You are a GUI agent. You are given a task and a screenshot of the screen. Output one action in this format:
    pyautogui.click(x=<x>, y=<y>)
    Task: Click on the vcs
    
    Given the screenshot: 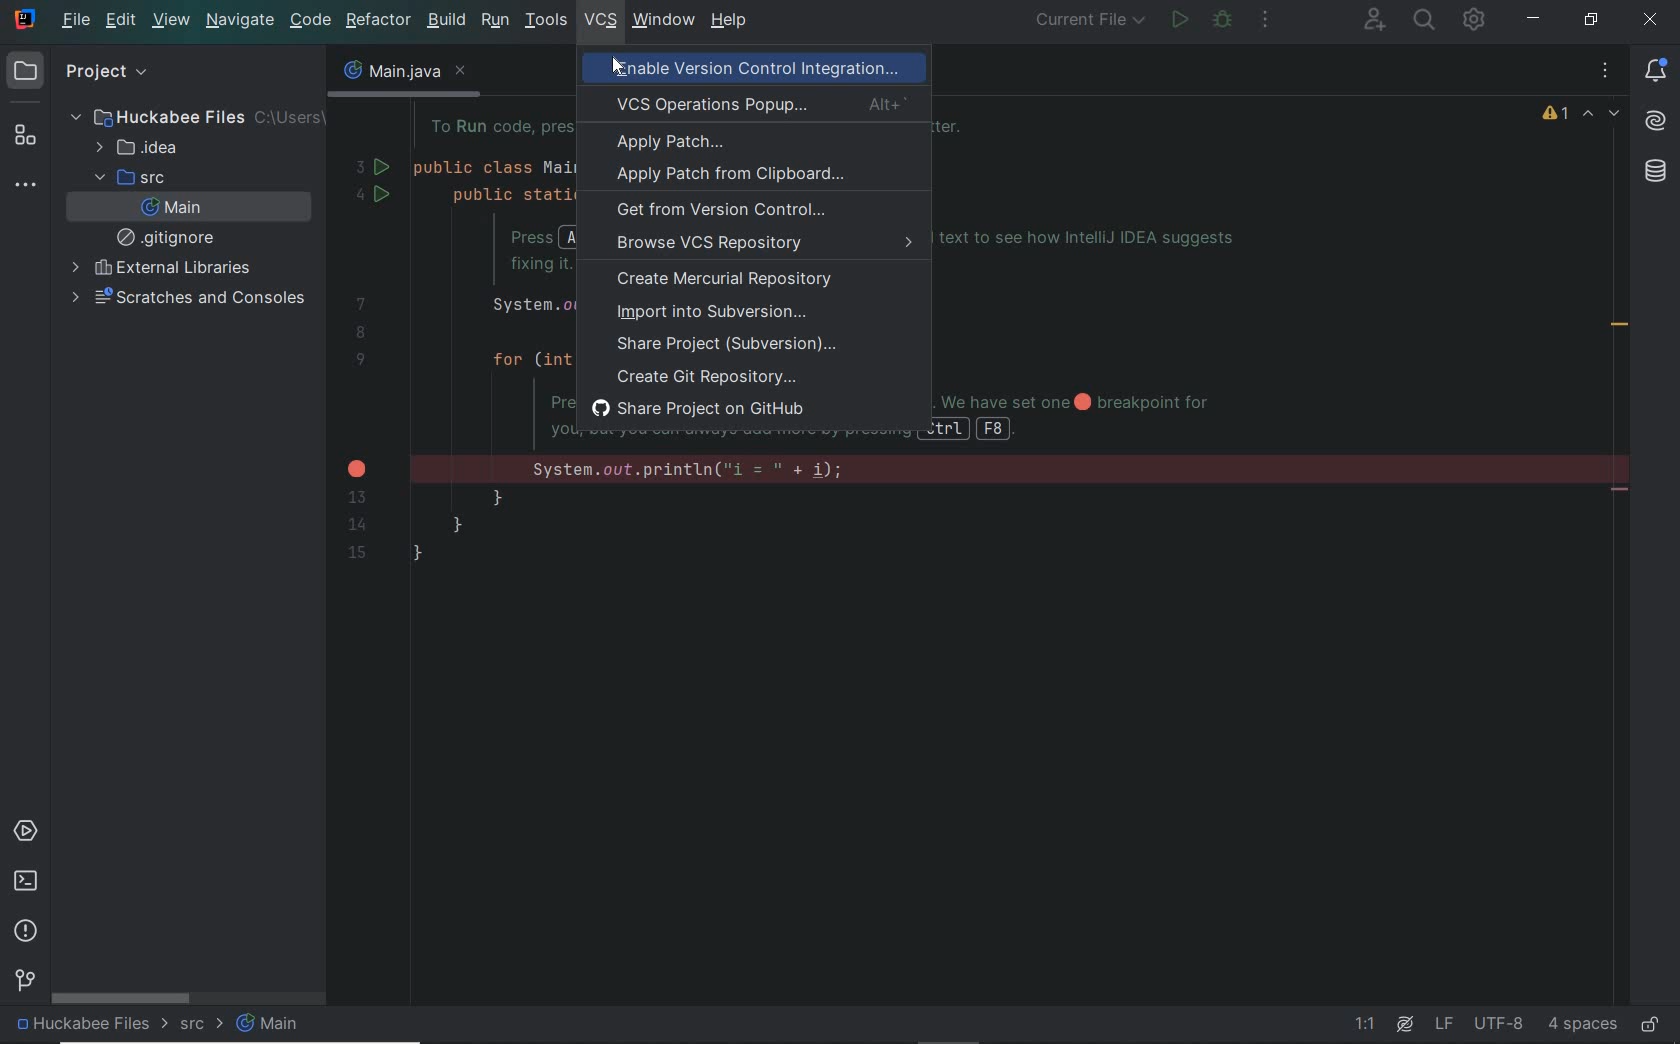 What is the action you would take?
    pyautogui.click(x=601, y=23)
    